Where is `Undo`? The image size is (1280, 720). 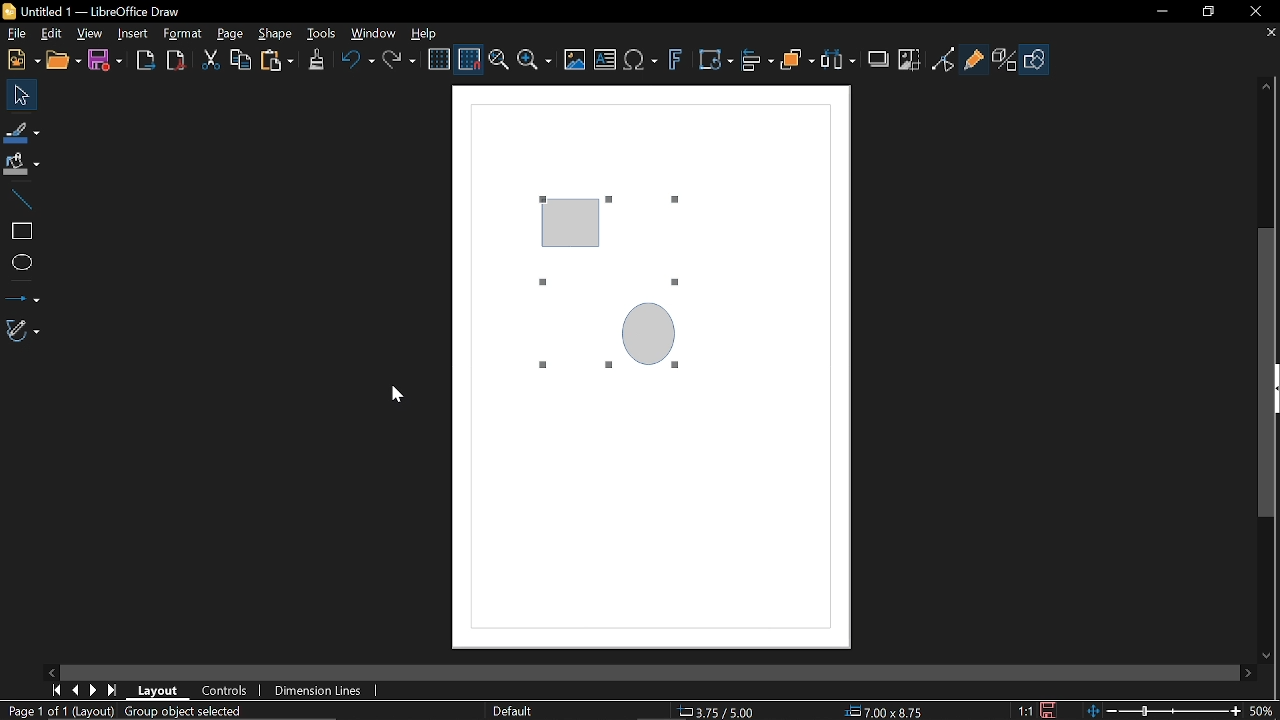 Undo is located at coordinates (358, 61).